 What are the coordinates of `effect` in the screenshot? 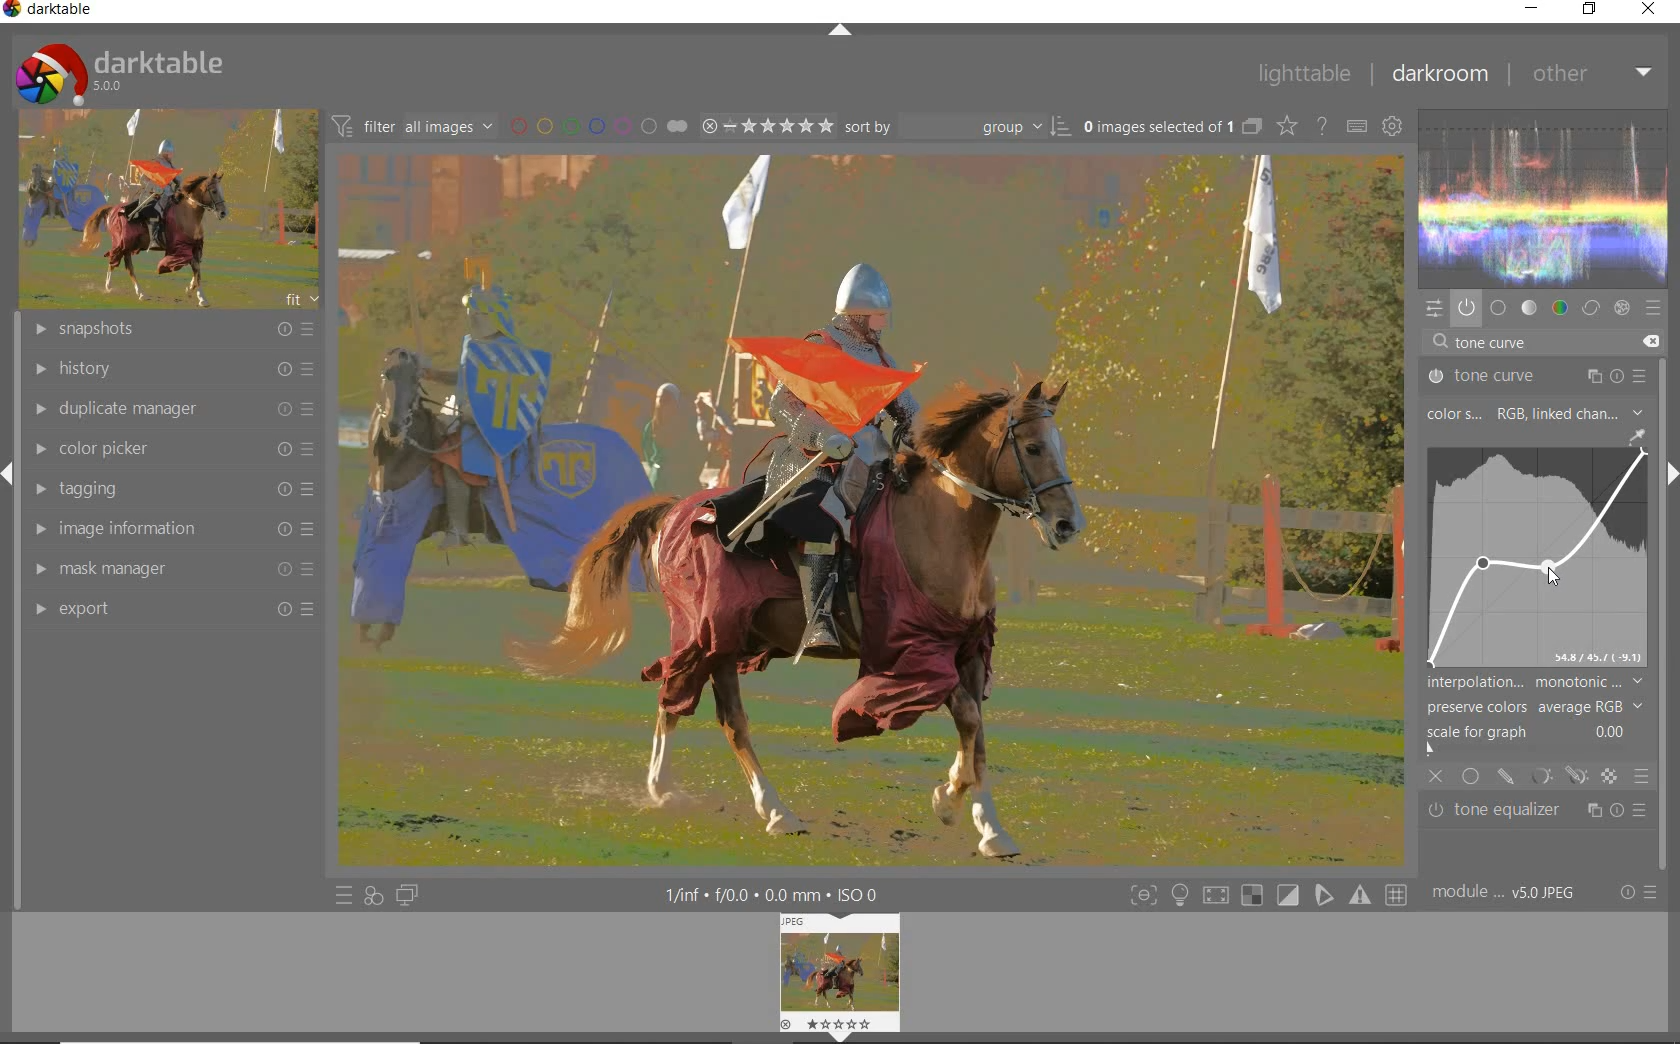 It's located at (1620, 308).